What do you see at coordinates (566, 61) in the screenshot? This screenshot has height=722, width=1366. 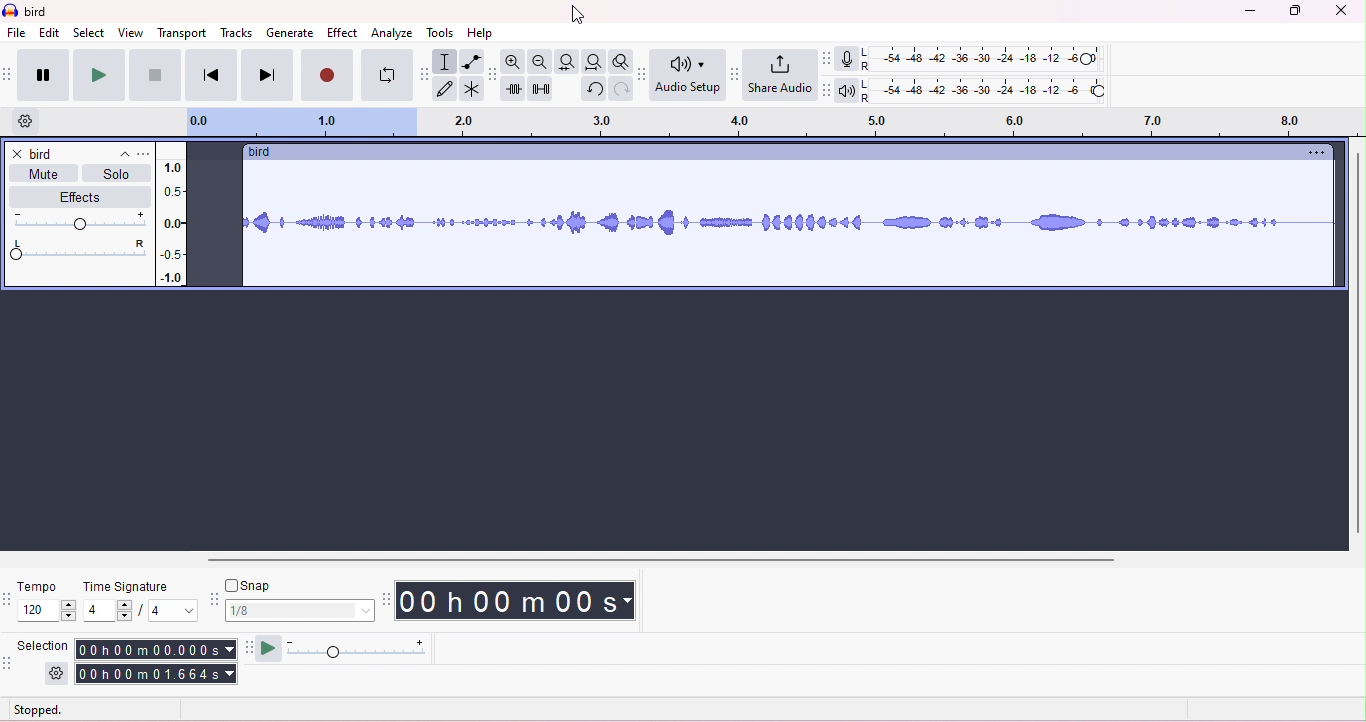 I see `fit selection to width` at bounding box center [566, 61].